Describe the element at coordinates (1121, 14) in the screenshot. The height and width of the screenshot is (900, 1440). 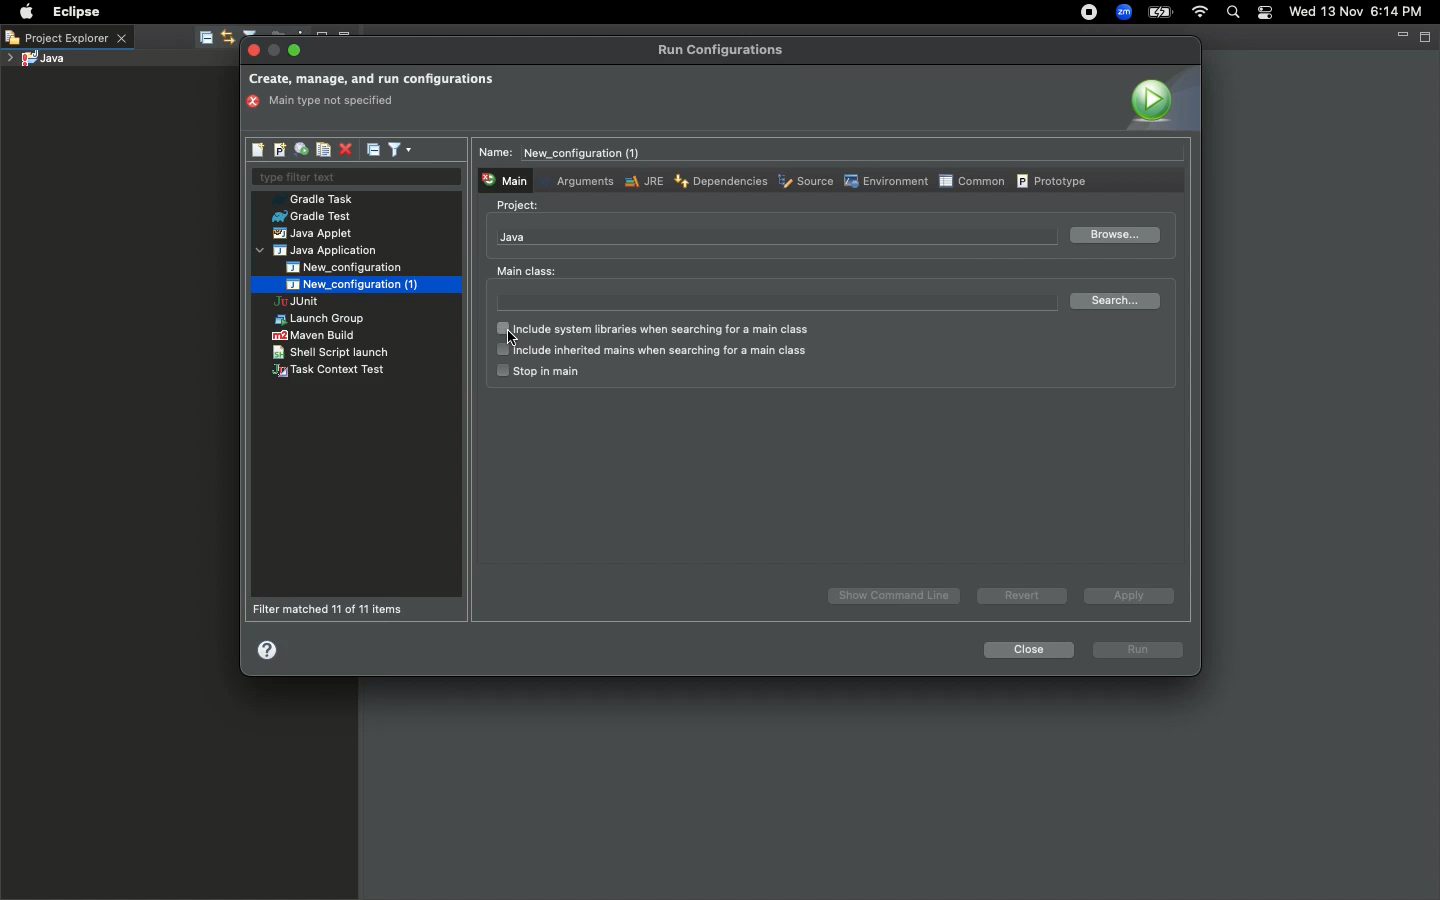
I see `Zoom` at that location.